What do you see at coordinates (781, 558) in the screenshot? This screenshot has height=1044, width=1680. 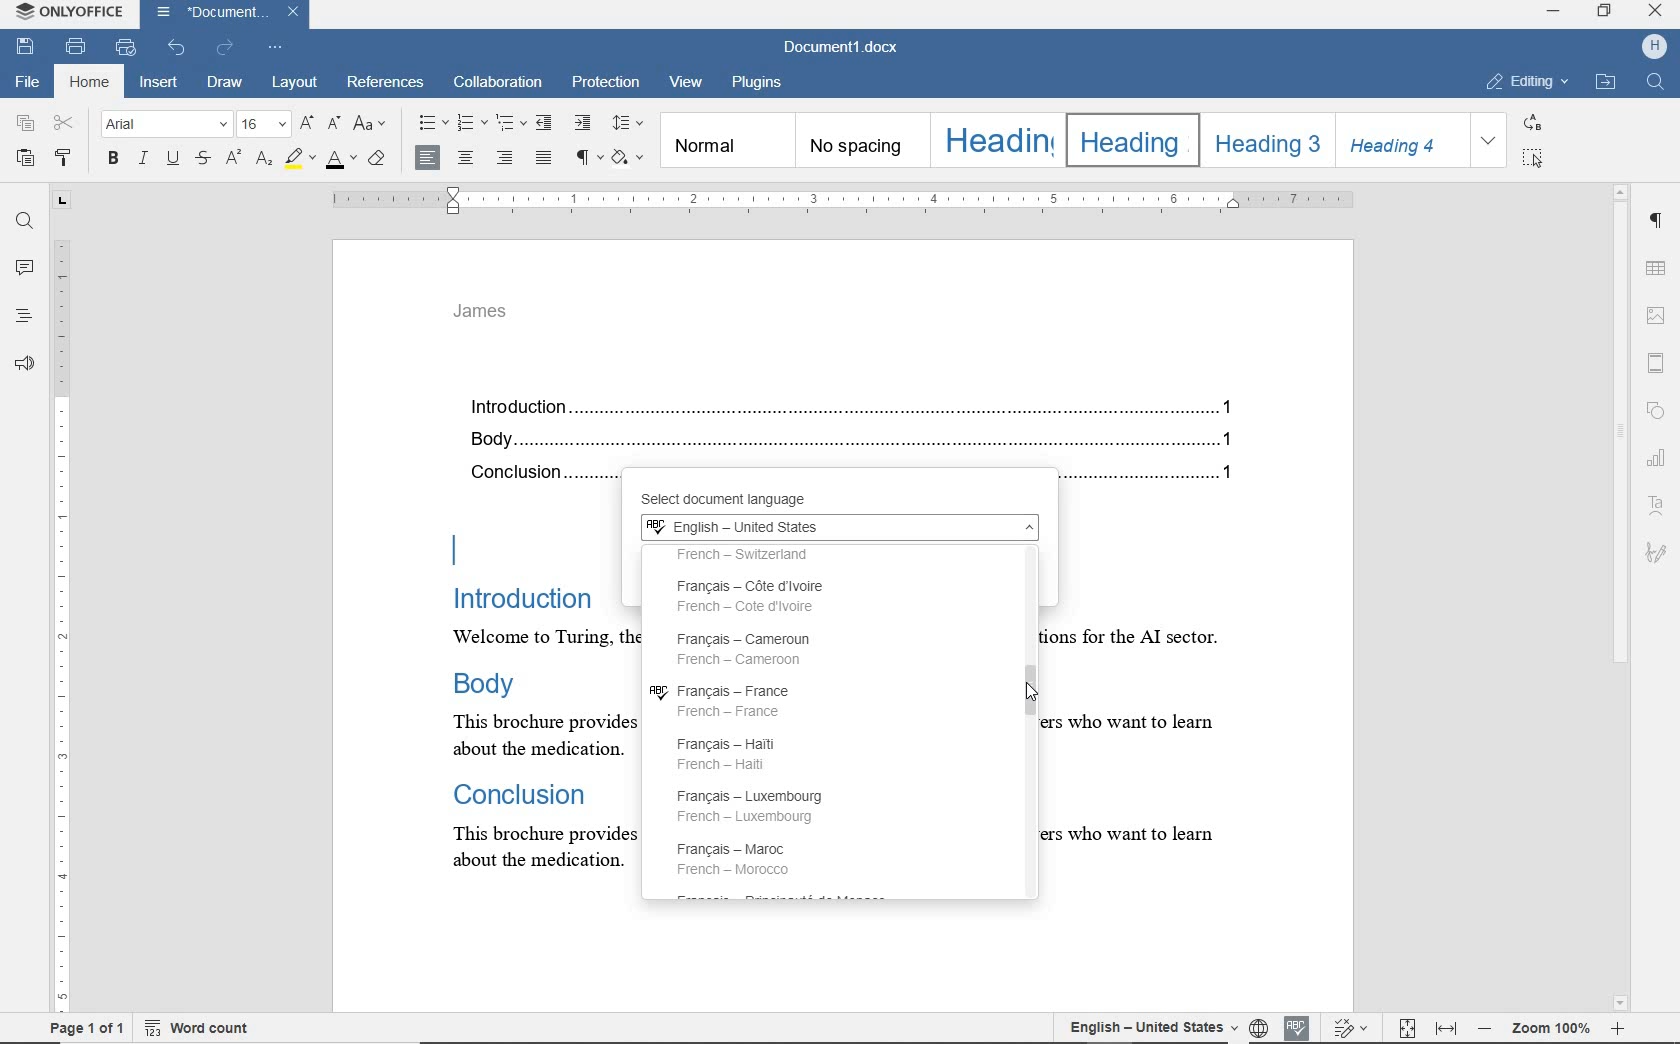 I see `French - Switzerland` at bounding box center [781, 558].